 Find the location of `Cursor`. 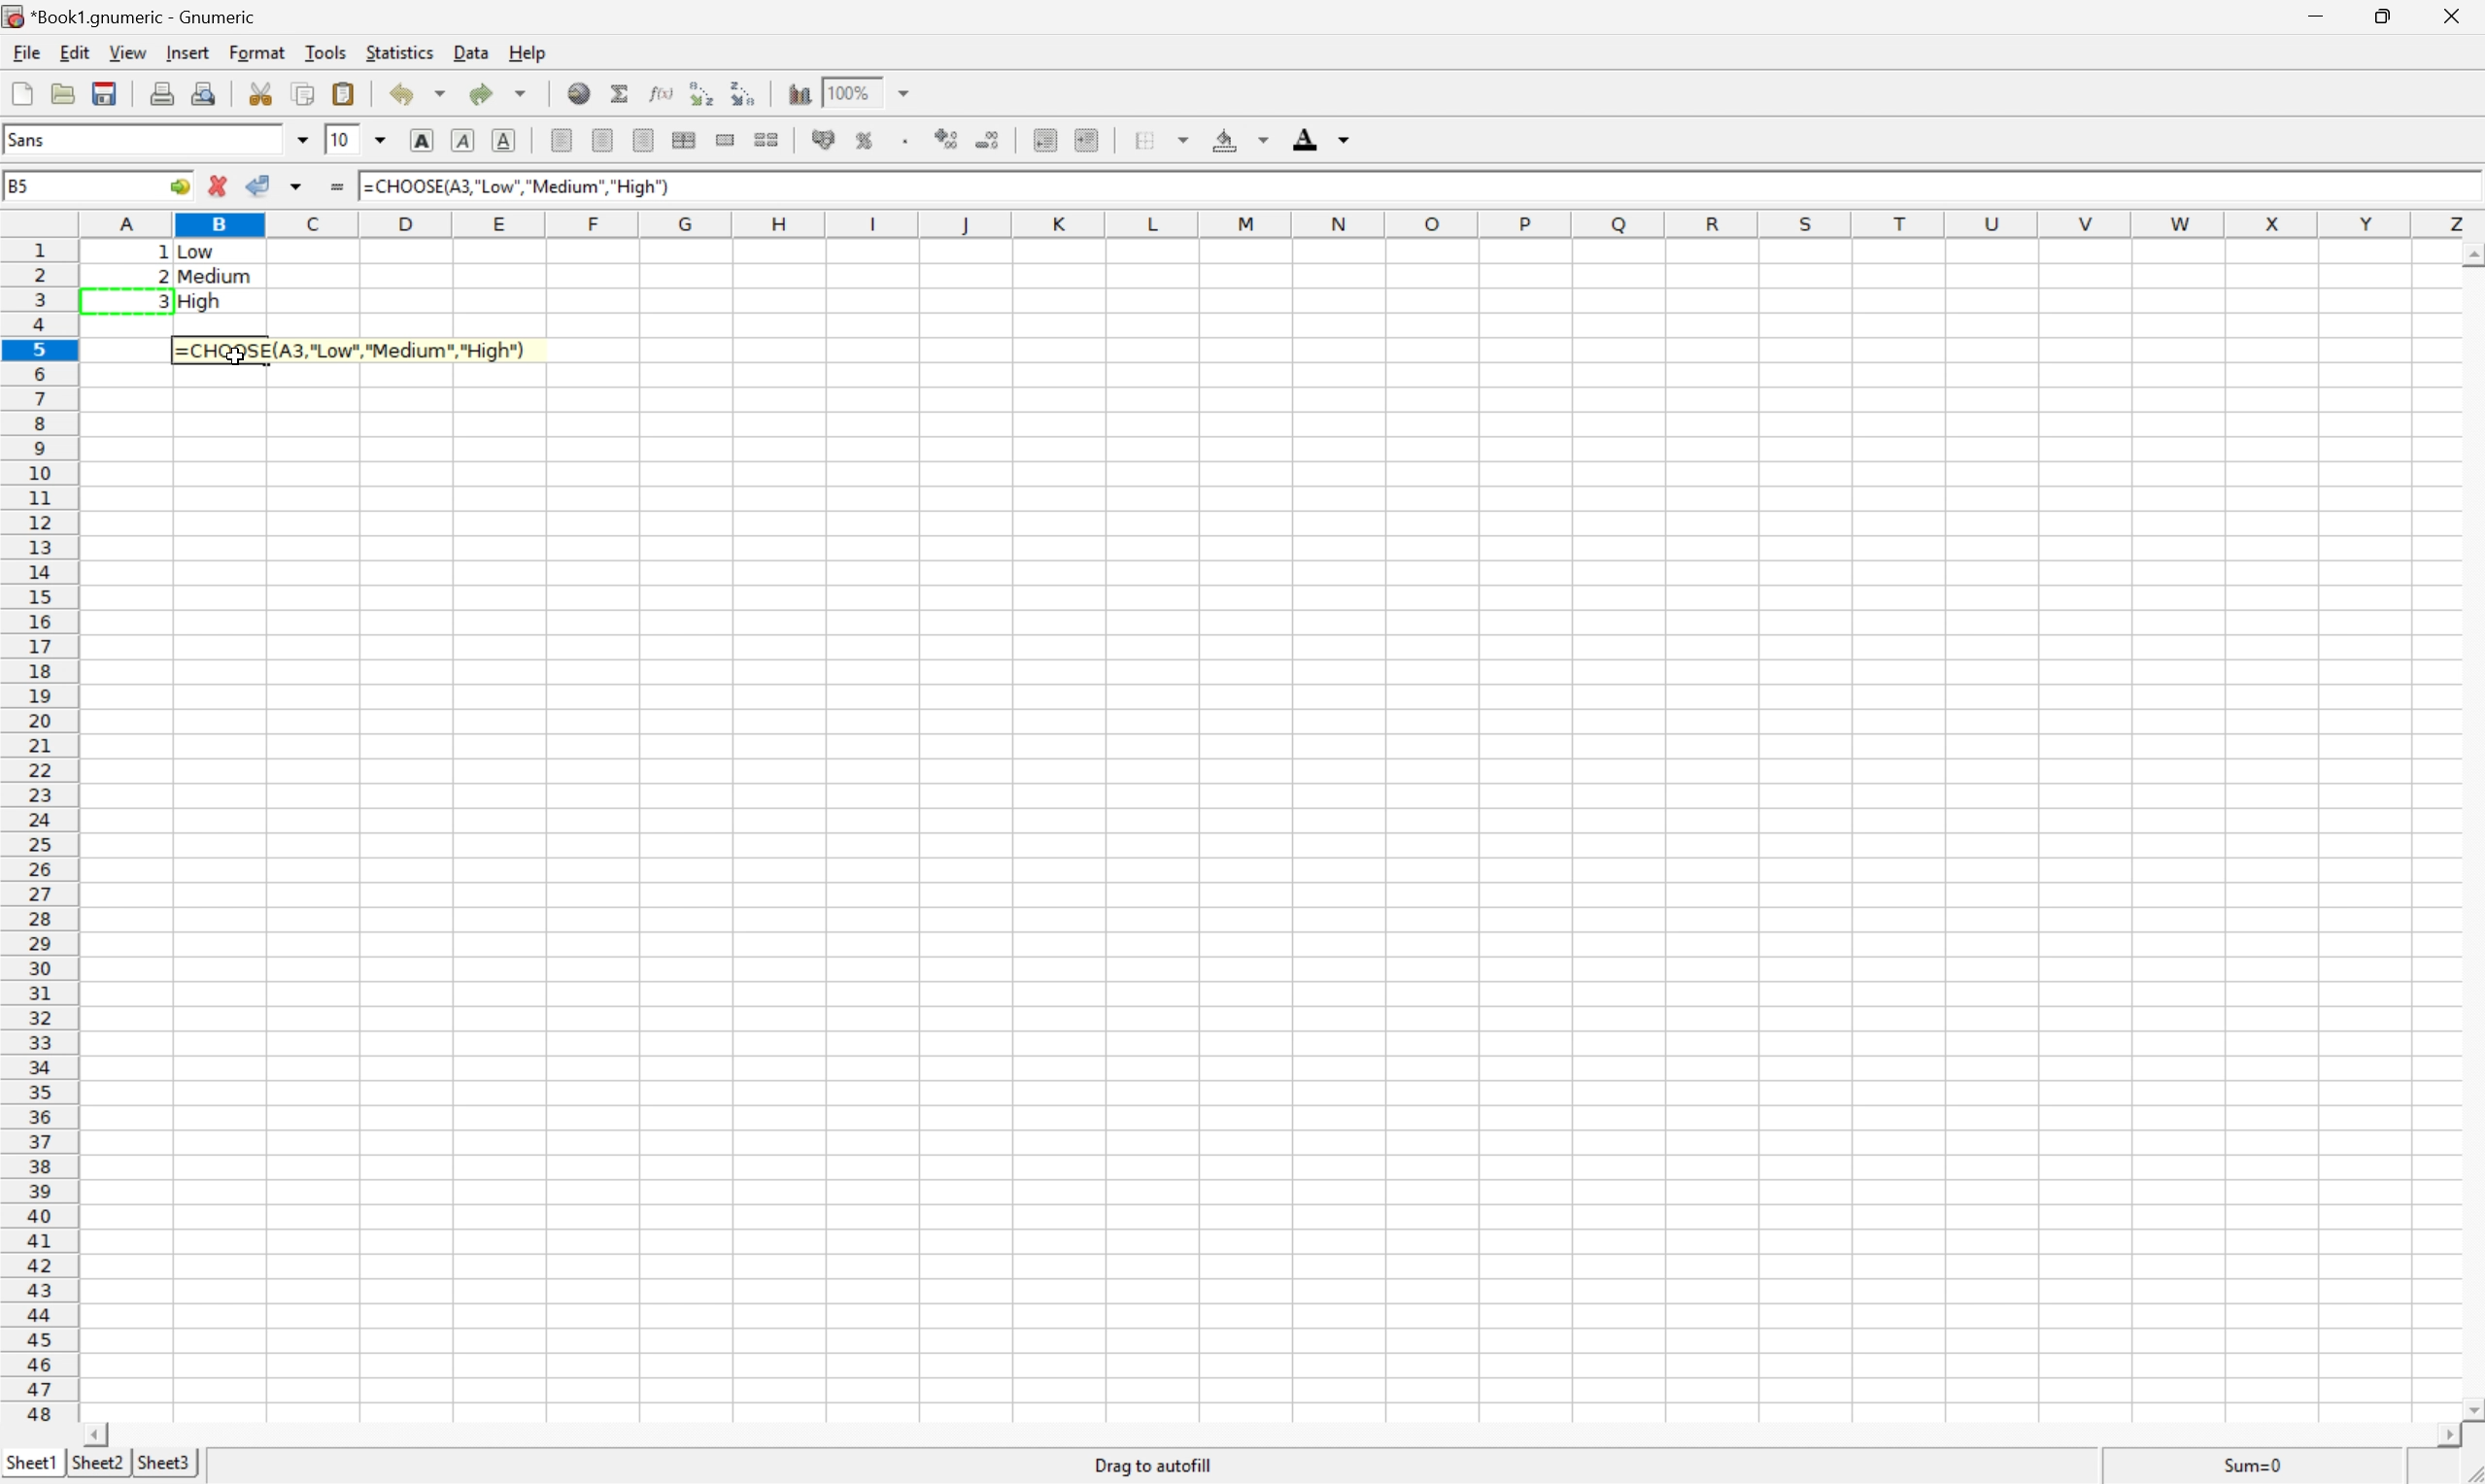

Cursor is located at coordinates (238, 354).